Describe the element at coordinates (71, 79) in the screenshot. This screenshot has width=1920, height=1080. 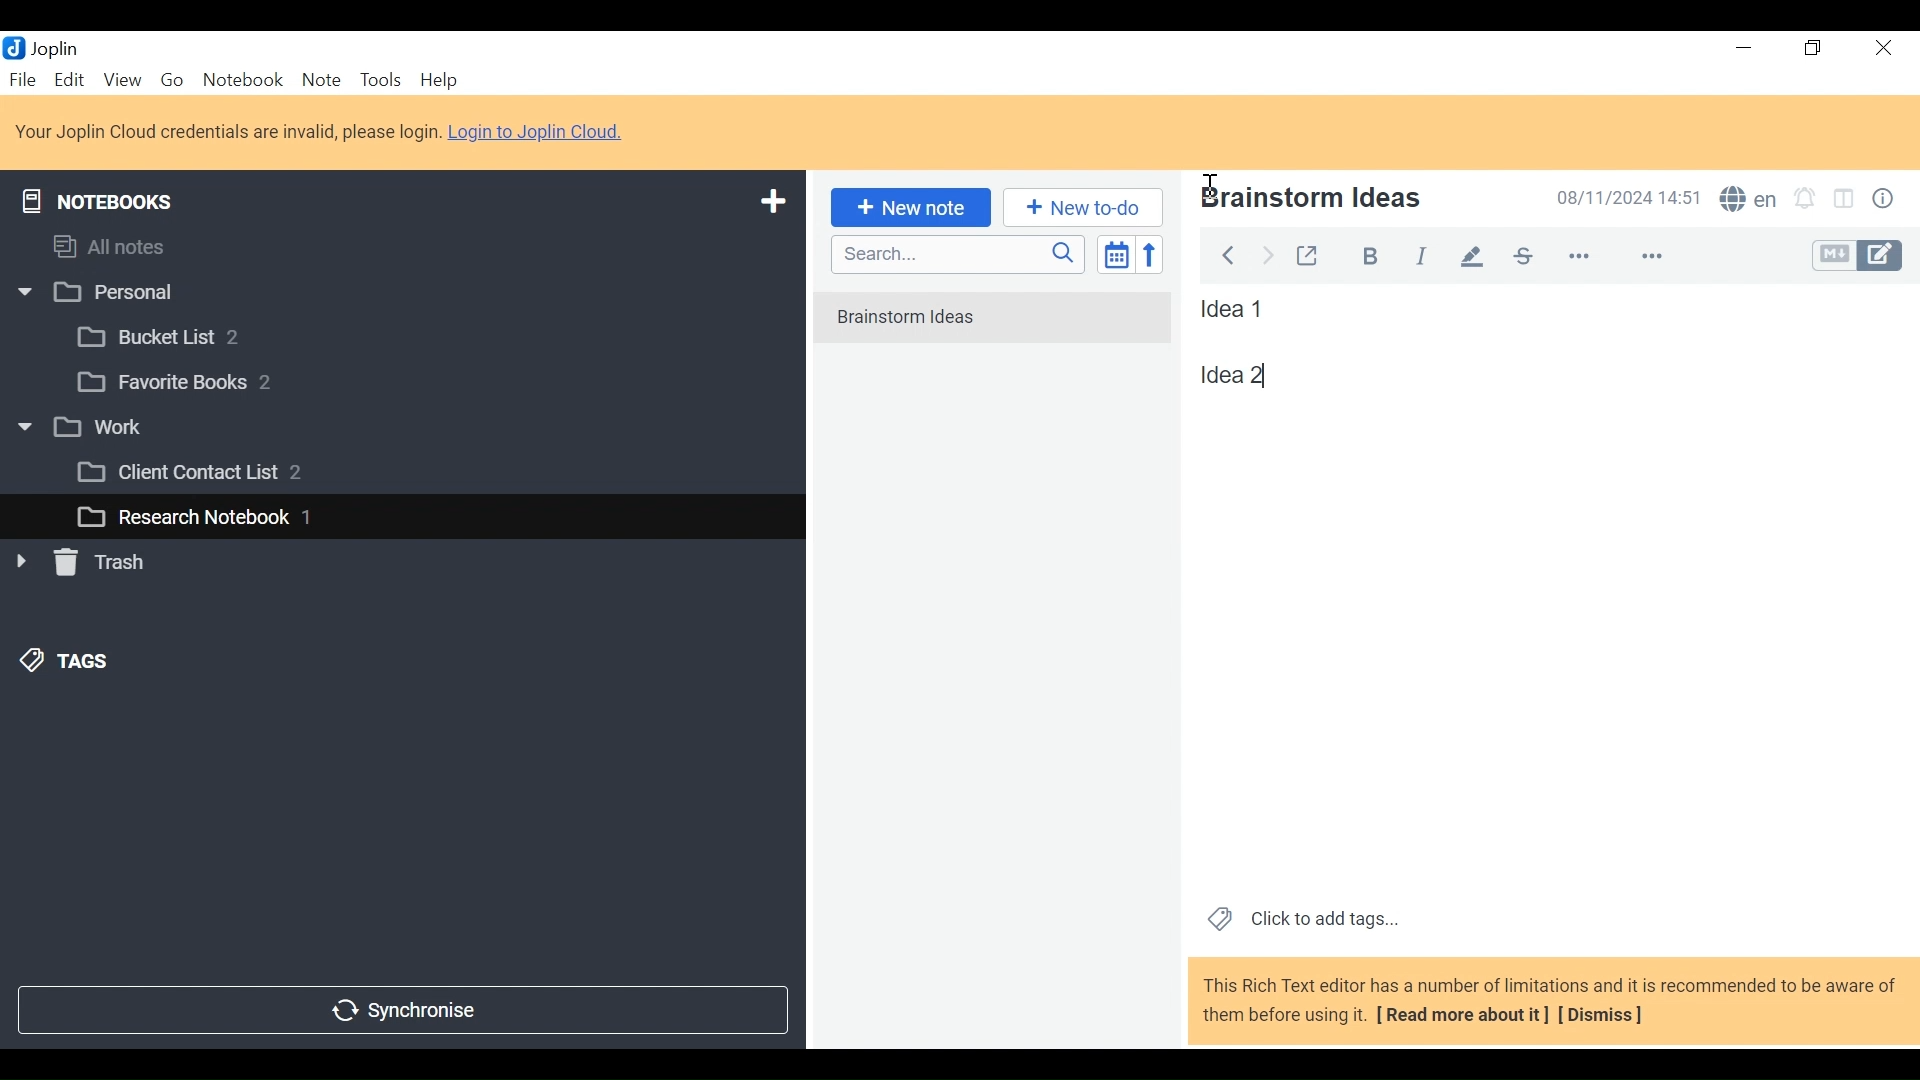
I see `Edit` at that location.